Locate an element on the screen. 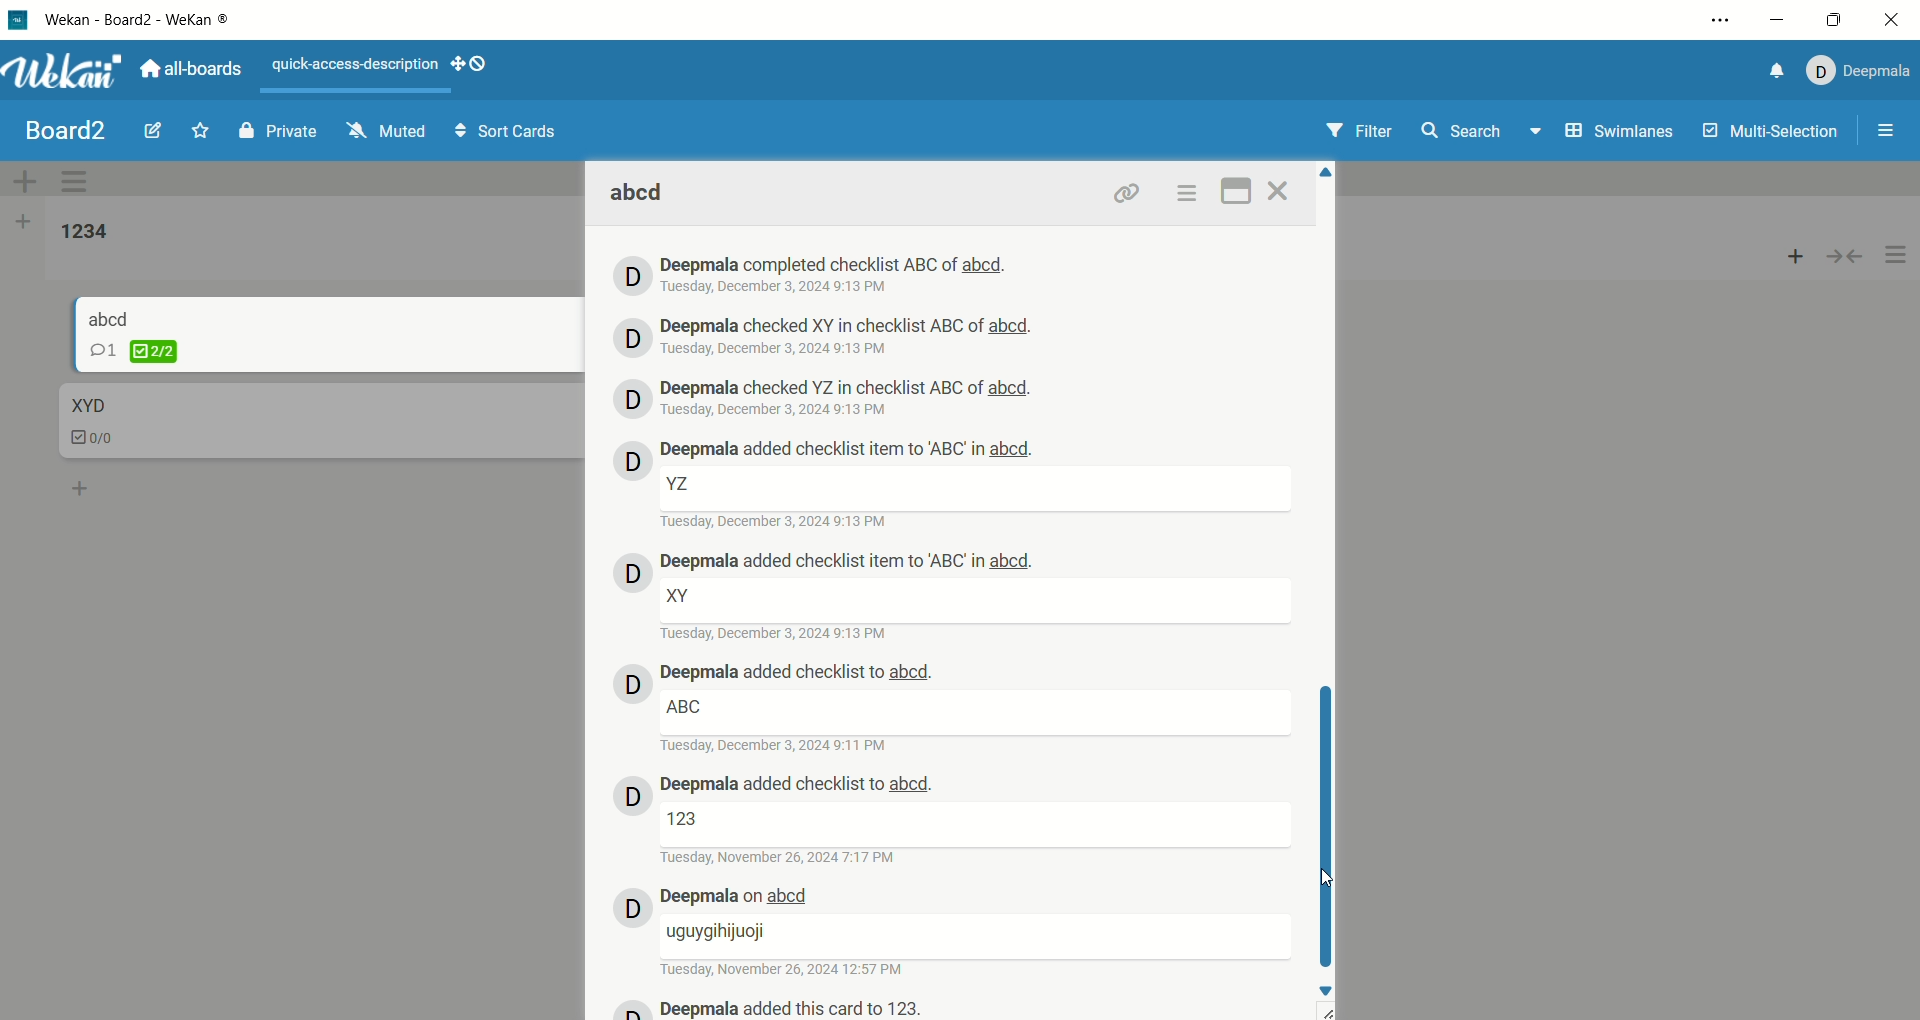  swimlane actions is located at coordinates (79, 183).